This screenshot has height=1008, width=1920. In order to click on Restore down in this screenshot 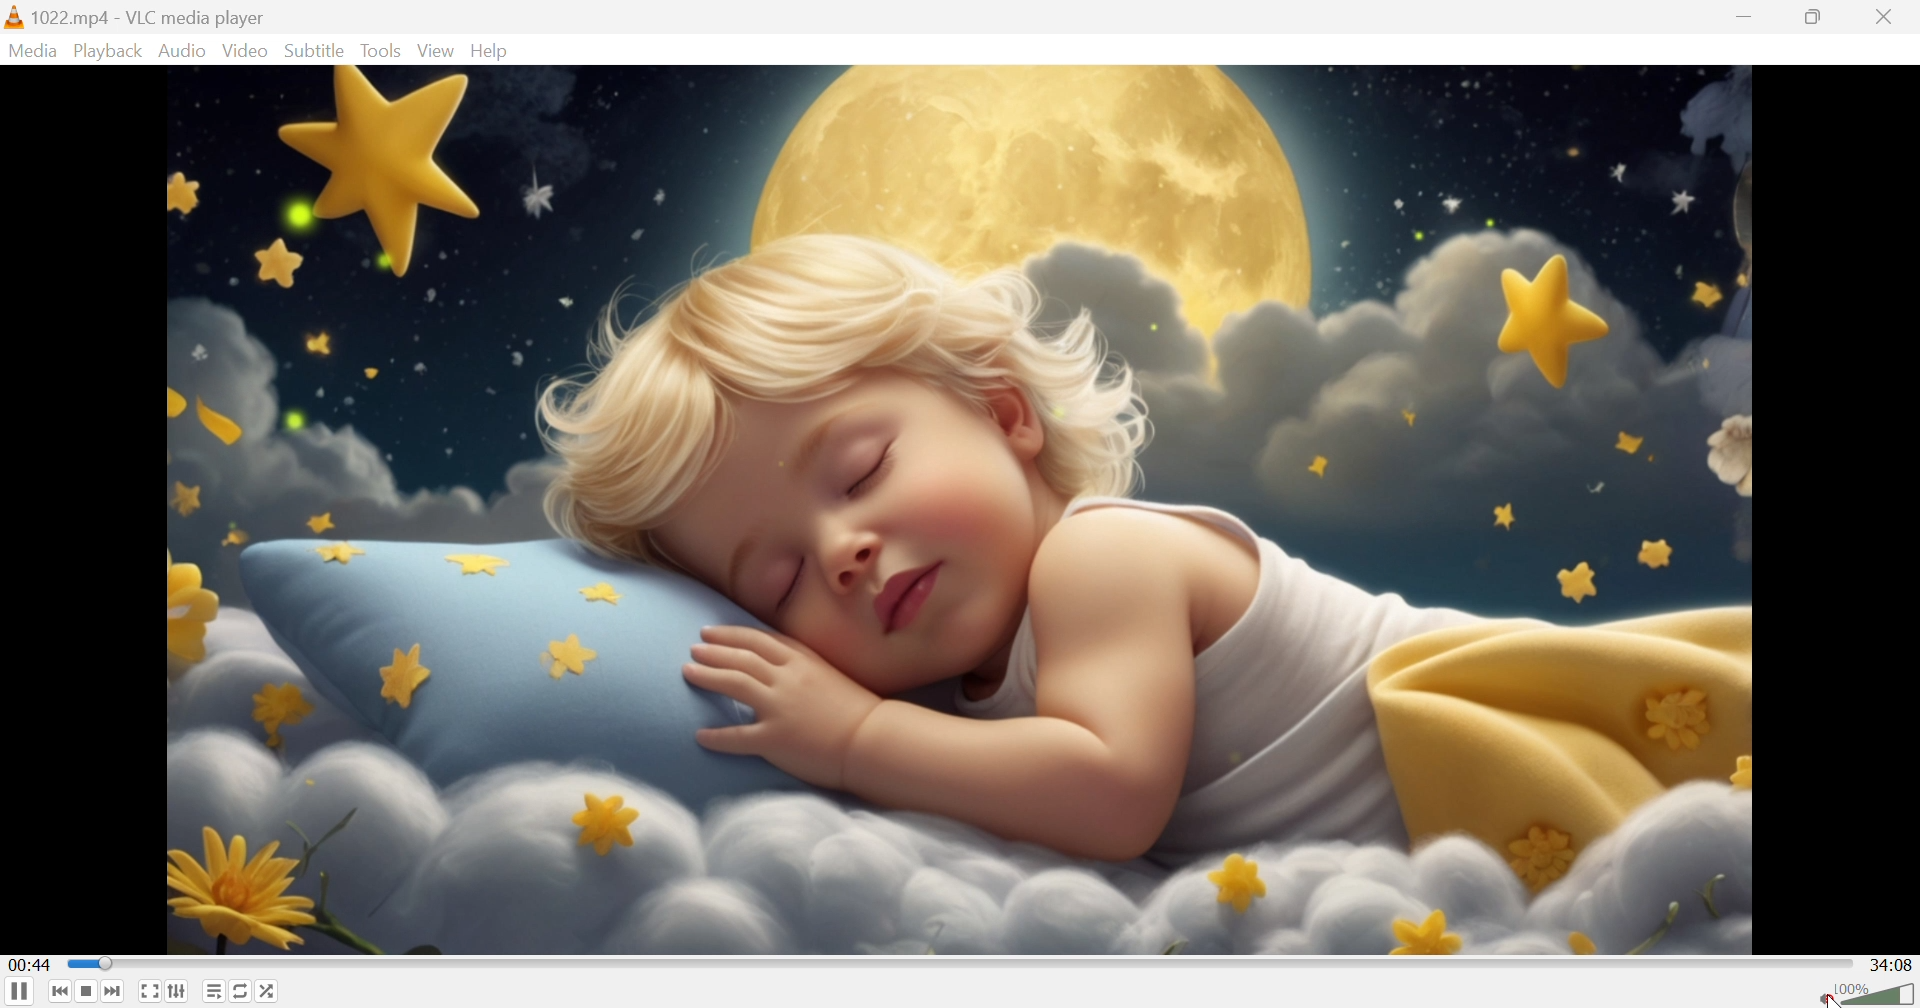, I will do `click(1819, 16)`.